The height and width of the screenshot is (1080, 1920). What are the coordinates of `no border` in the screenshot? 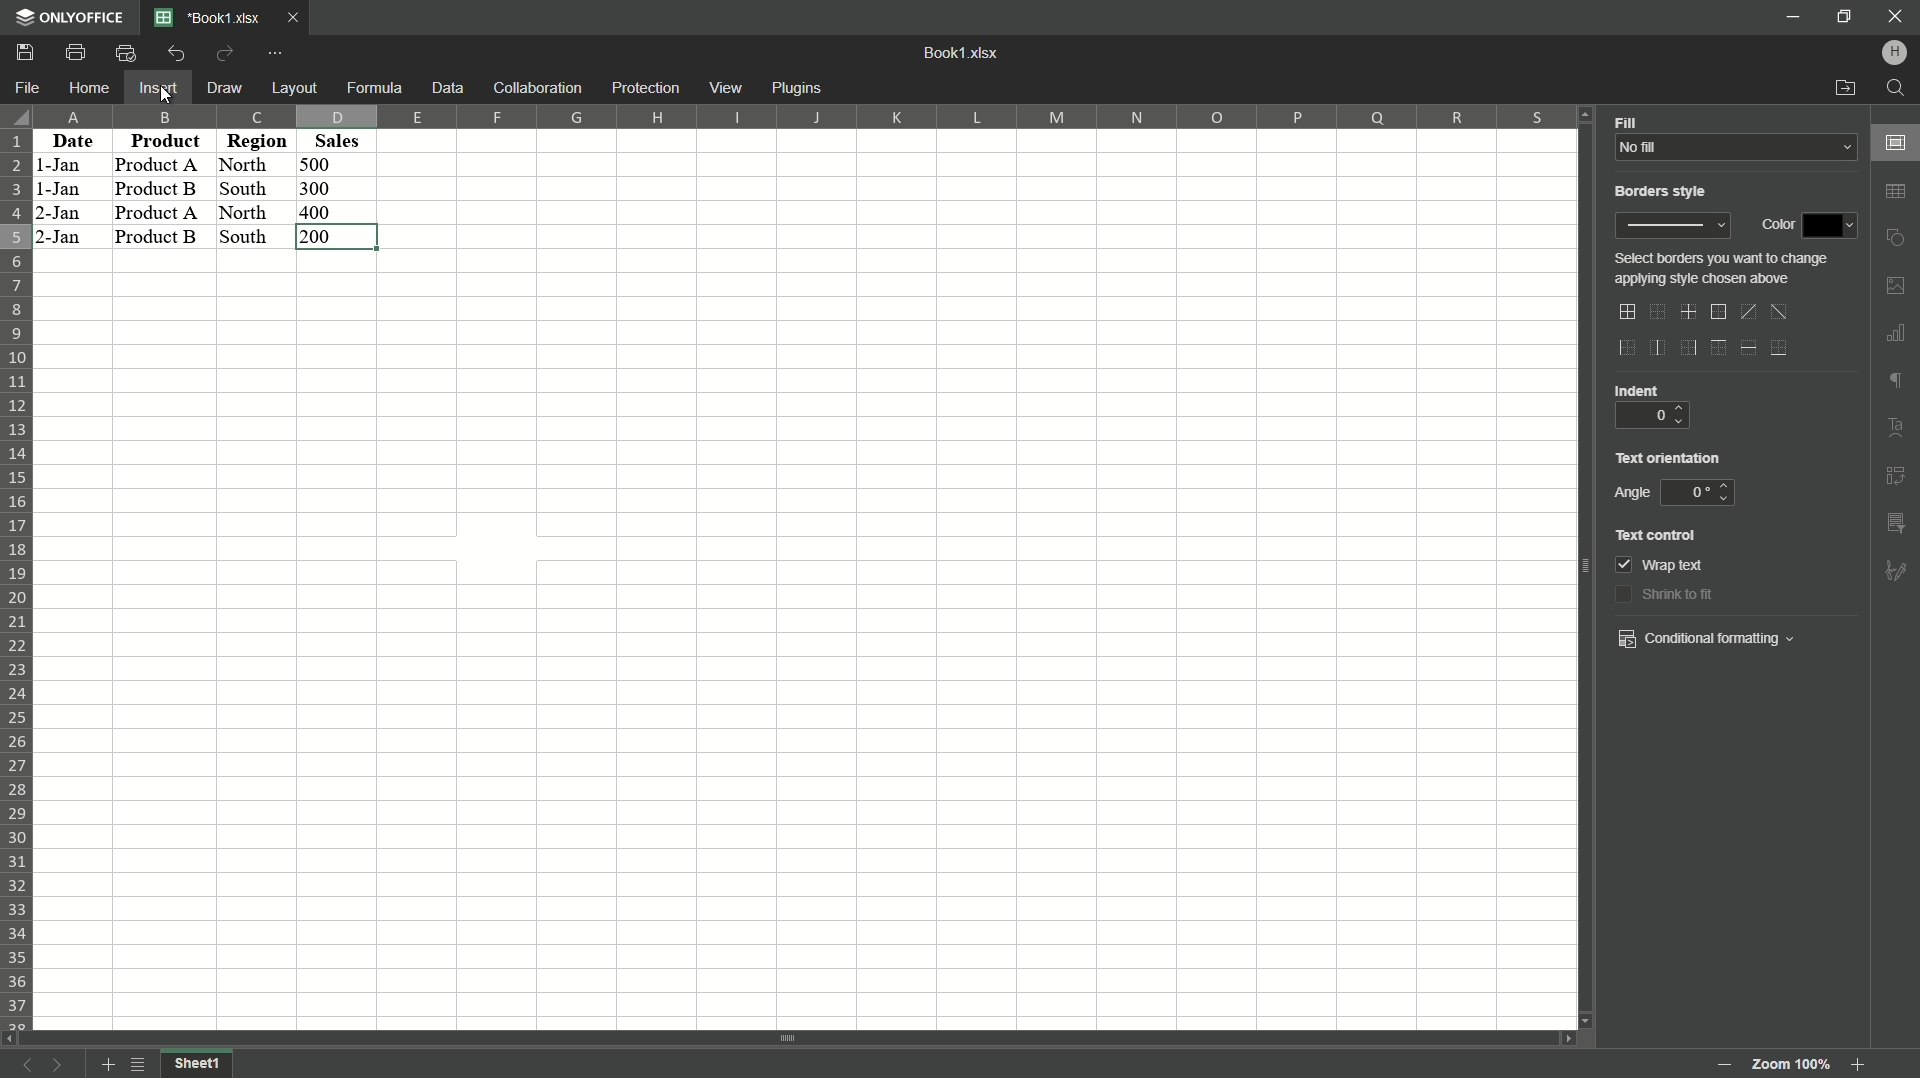 It's located at (1652, 313).